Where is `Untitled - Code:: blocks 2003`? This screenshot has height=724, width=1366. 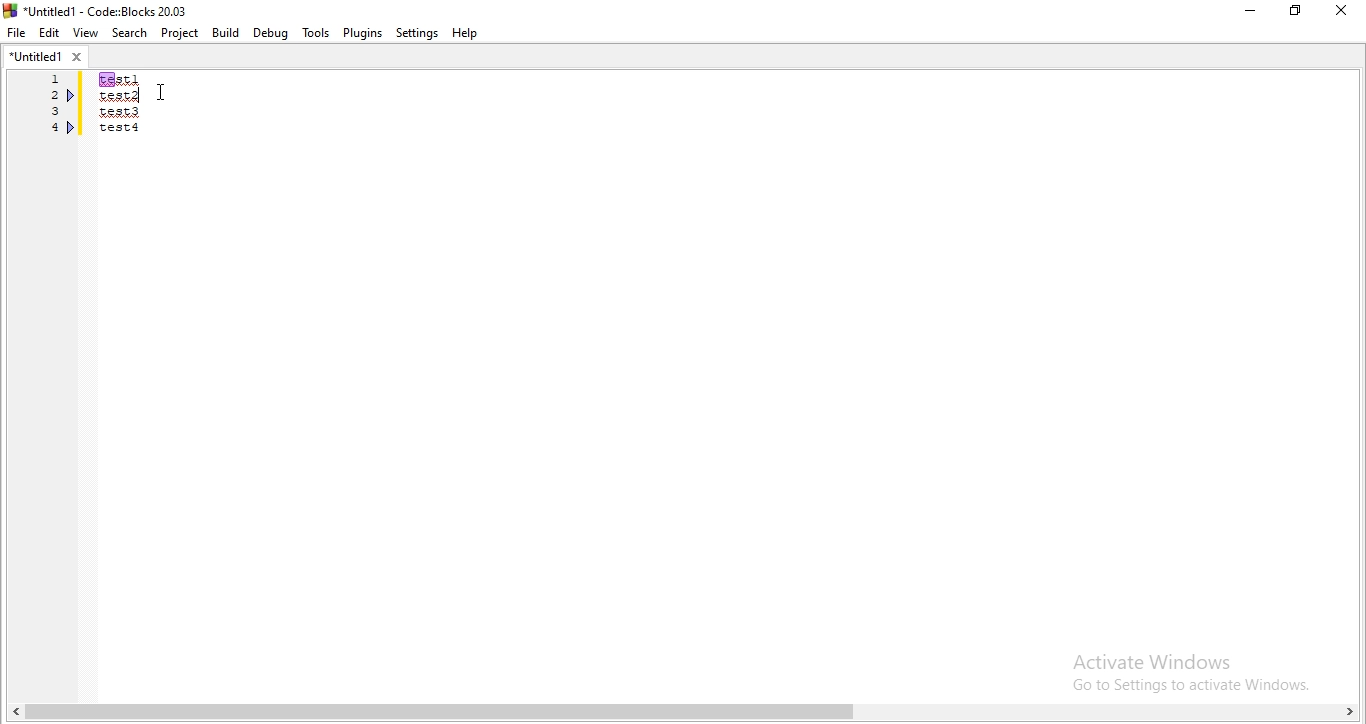 Untitled - Code:: blocks 2003 is located at coordinates (98, 8).